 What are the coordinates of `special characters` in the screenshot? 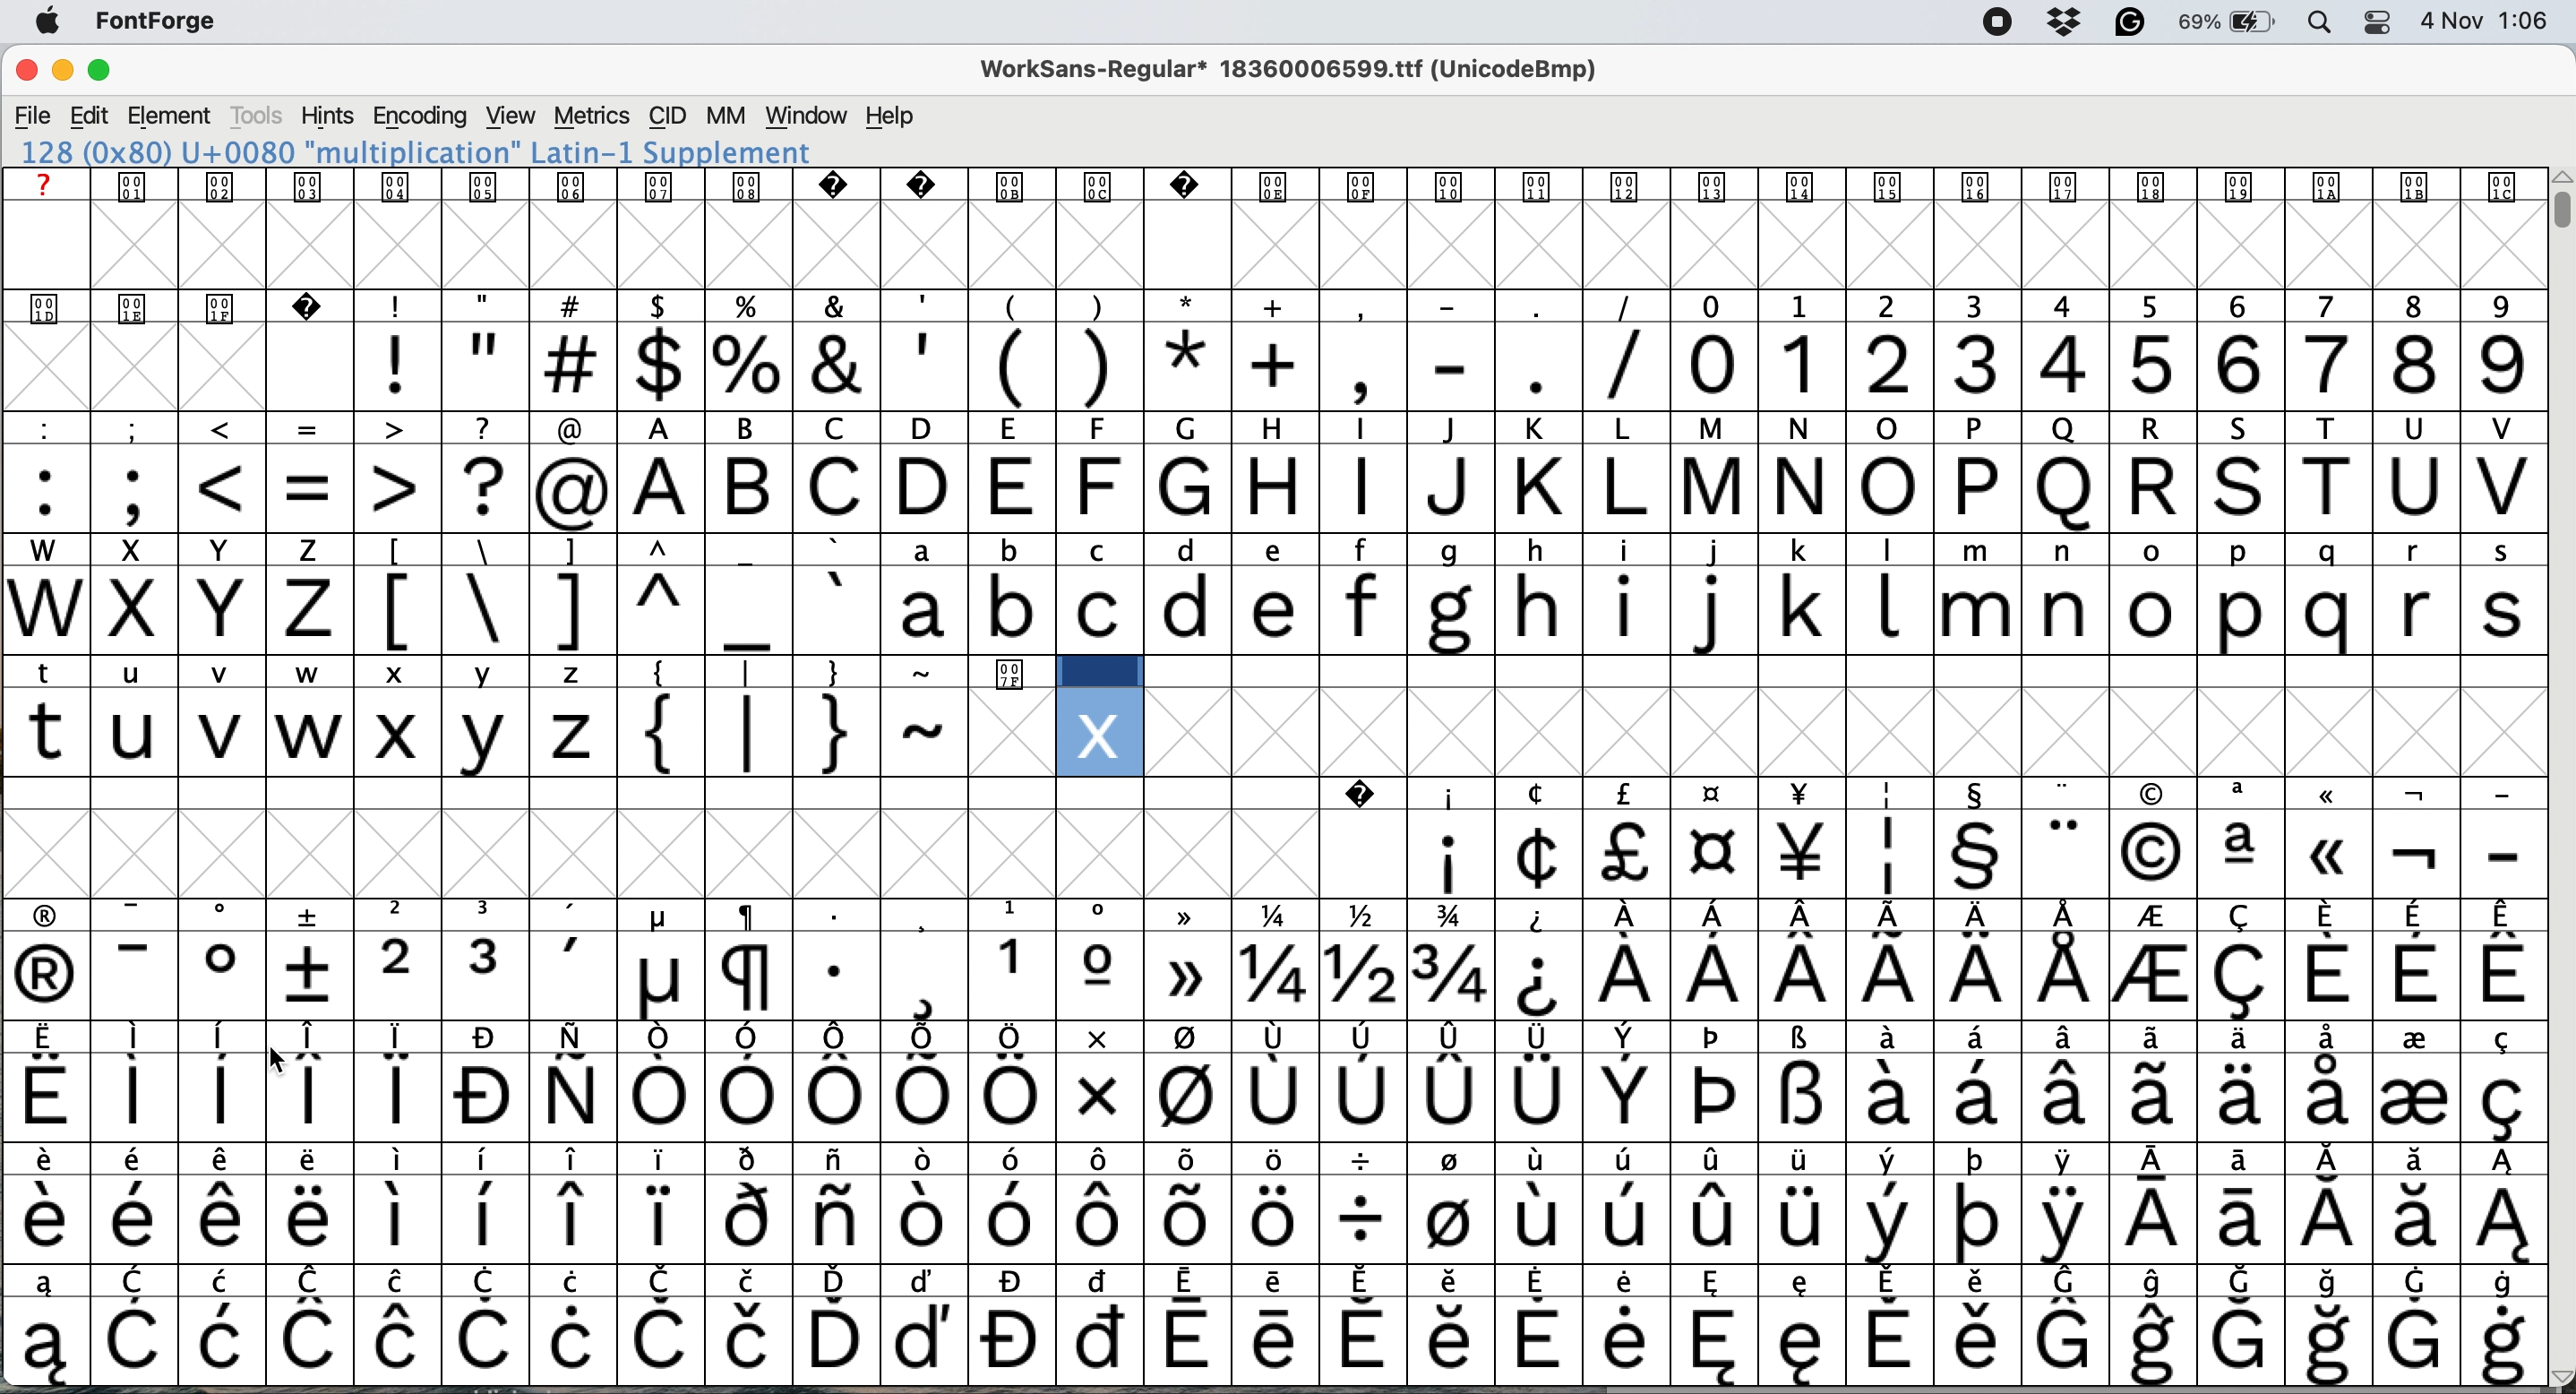 It's located at (1264, 1219).